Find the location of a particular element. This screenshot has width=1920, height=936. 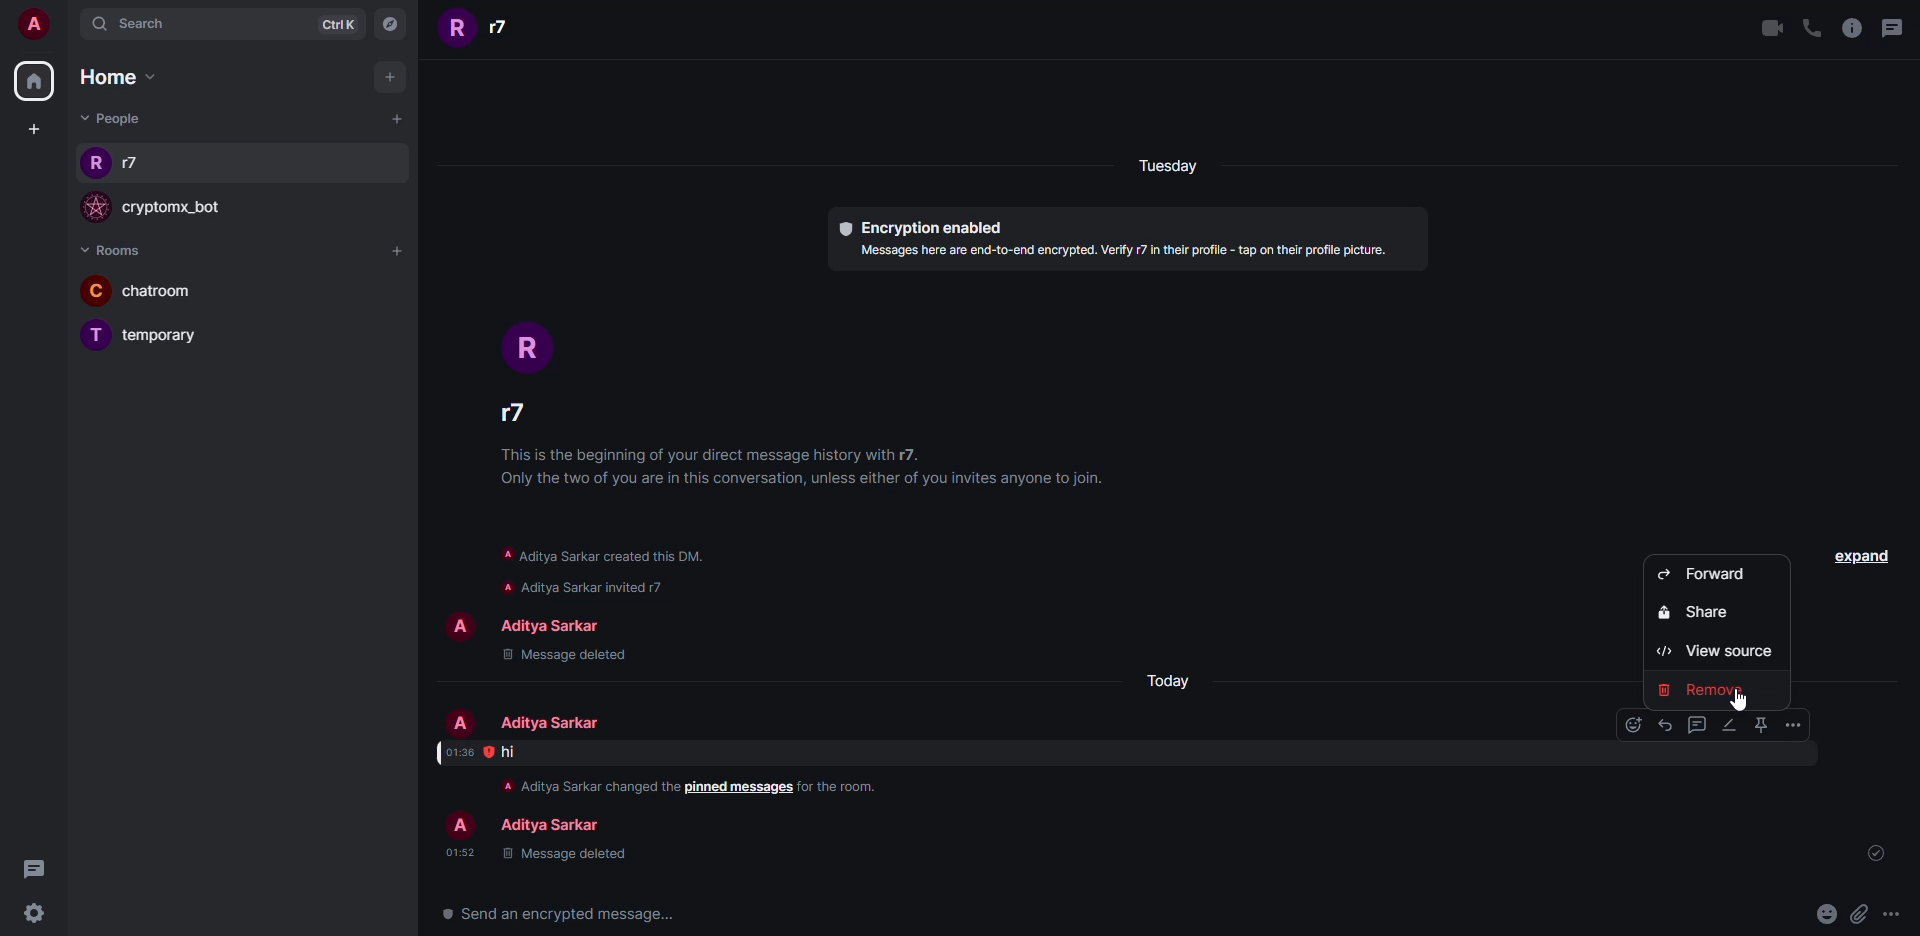

more is located at coordinates (1793, 725).